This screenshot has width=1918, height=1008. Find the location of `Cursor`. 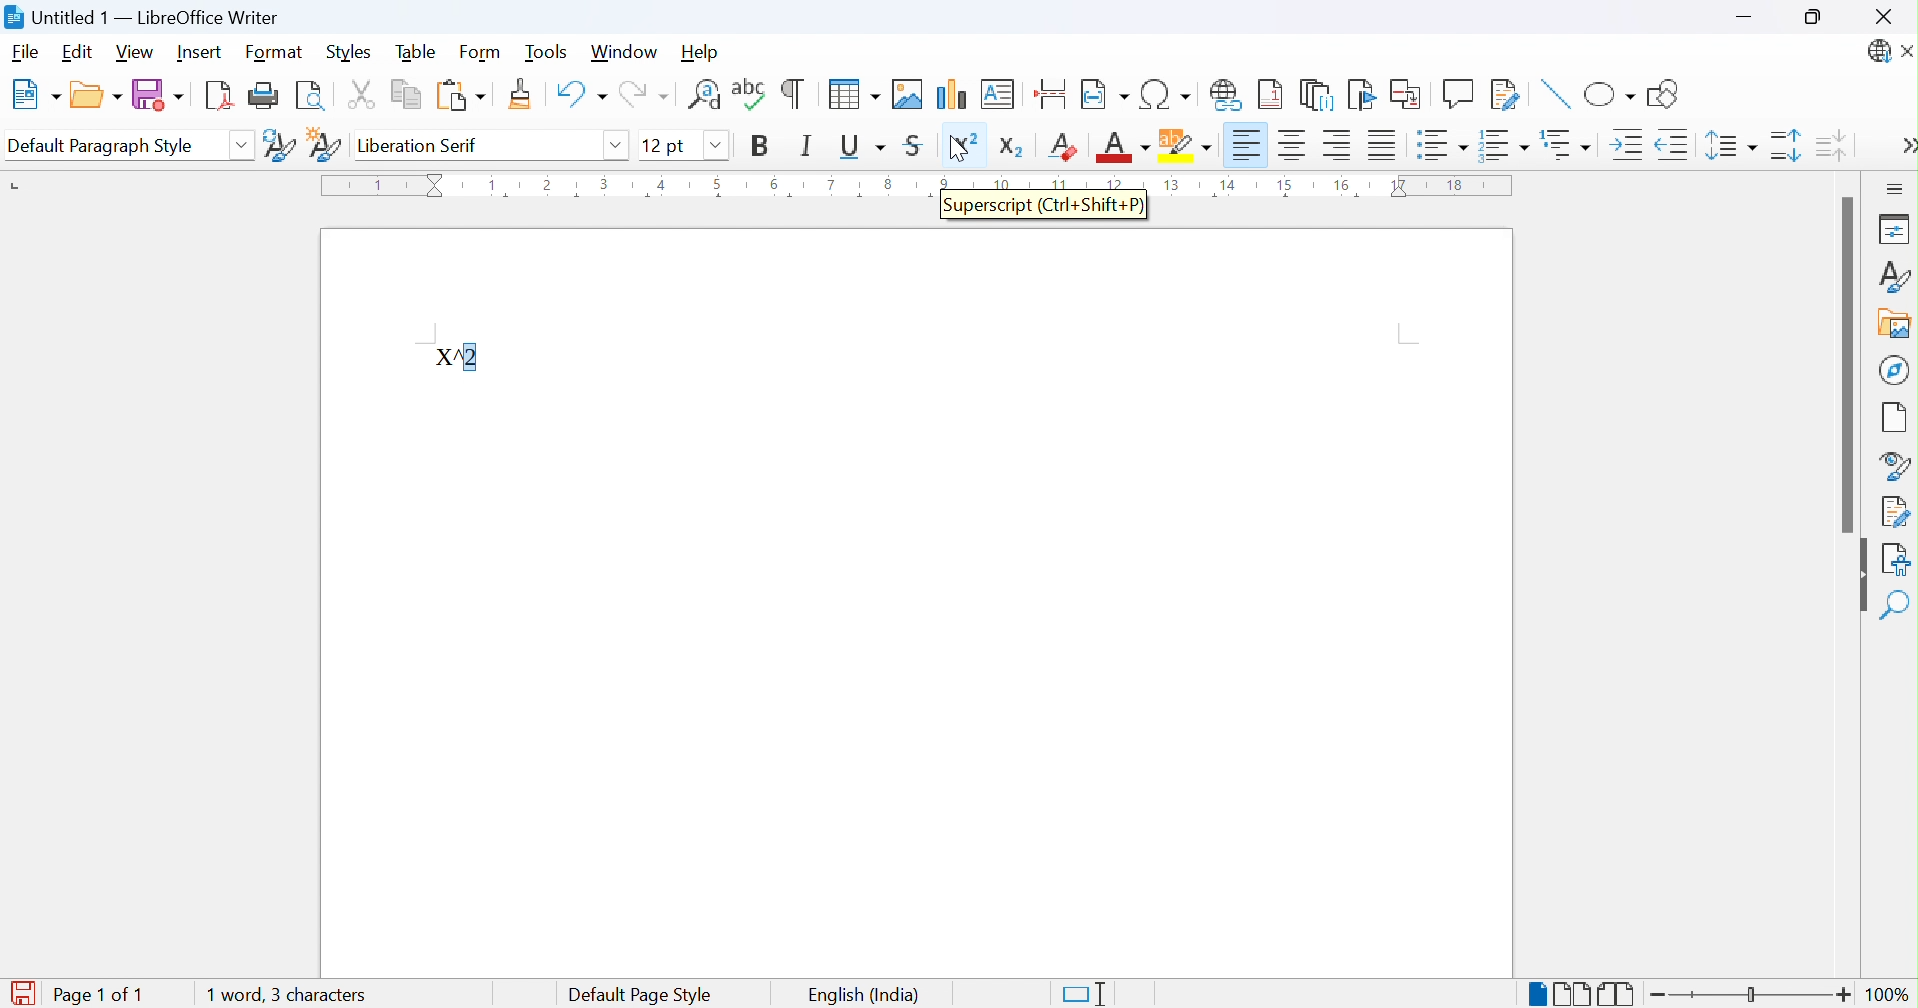

Cursor is located at coordinates (957, 146).